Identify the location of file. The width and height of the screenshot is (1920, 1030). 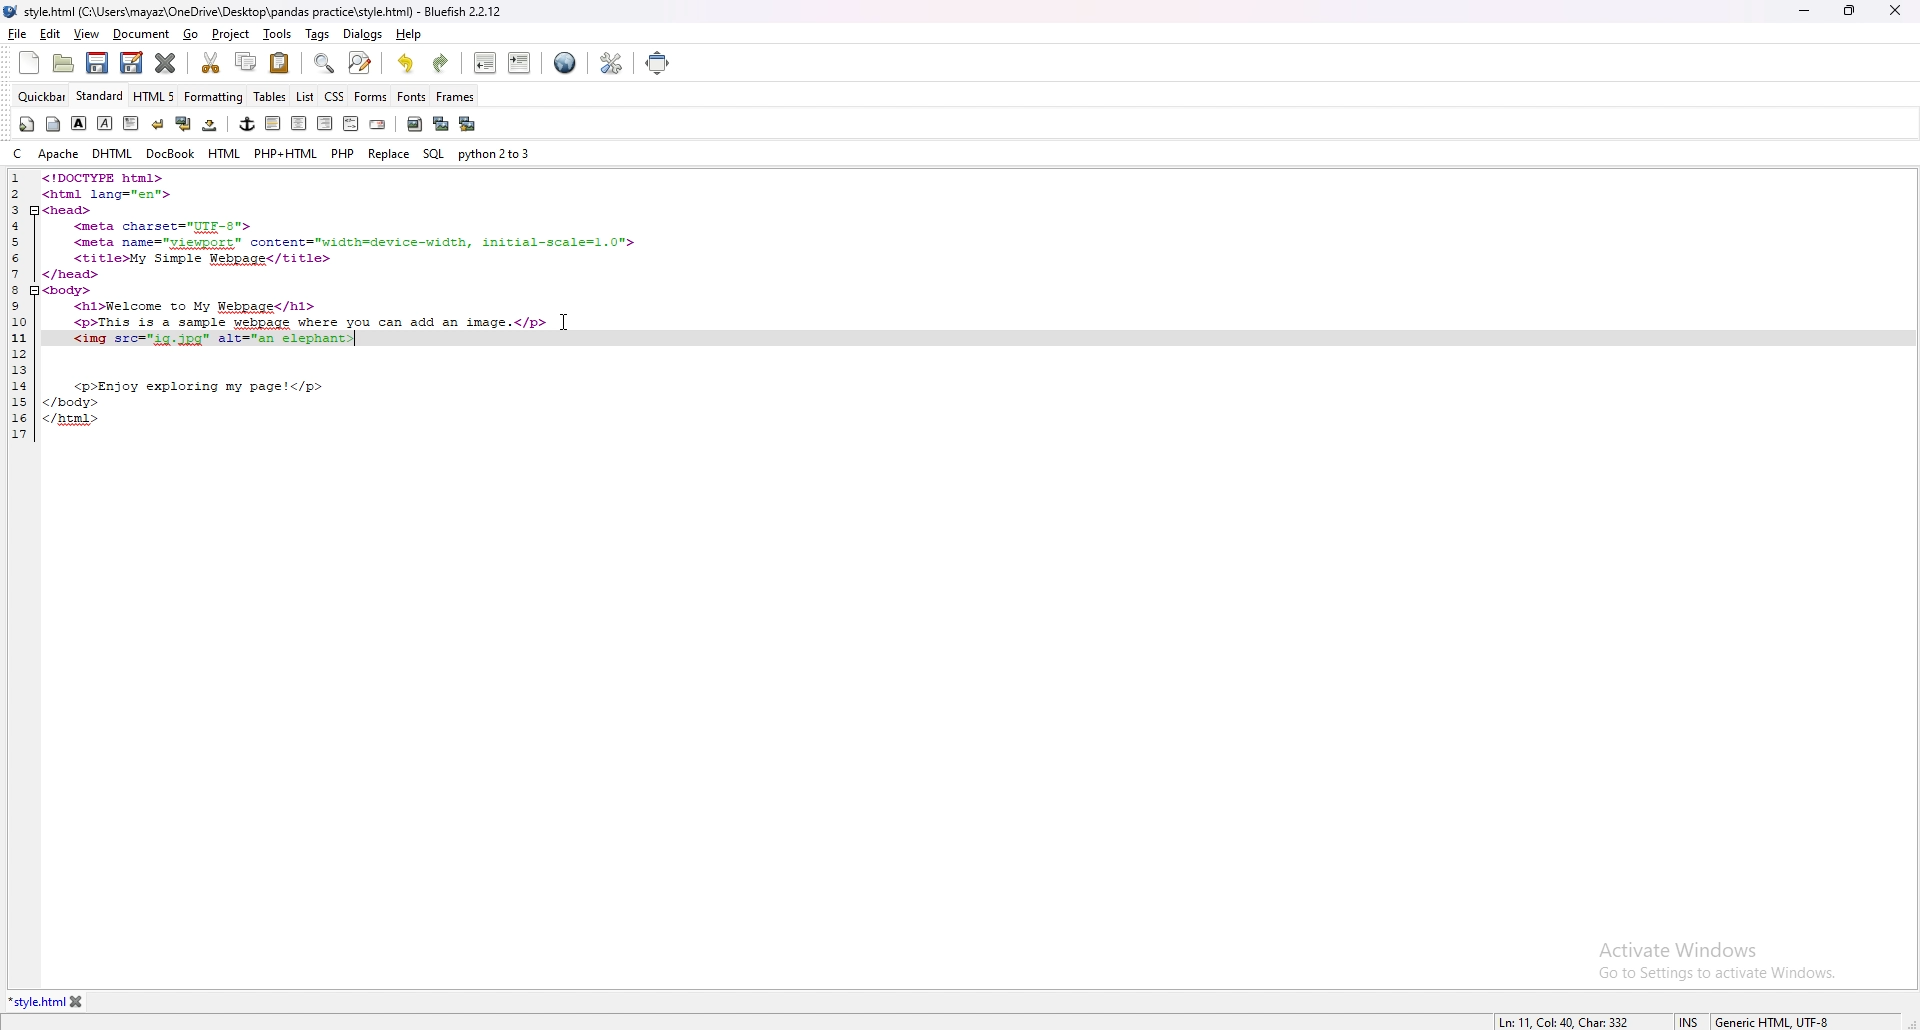
(18, 34).